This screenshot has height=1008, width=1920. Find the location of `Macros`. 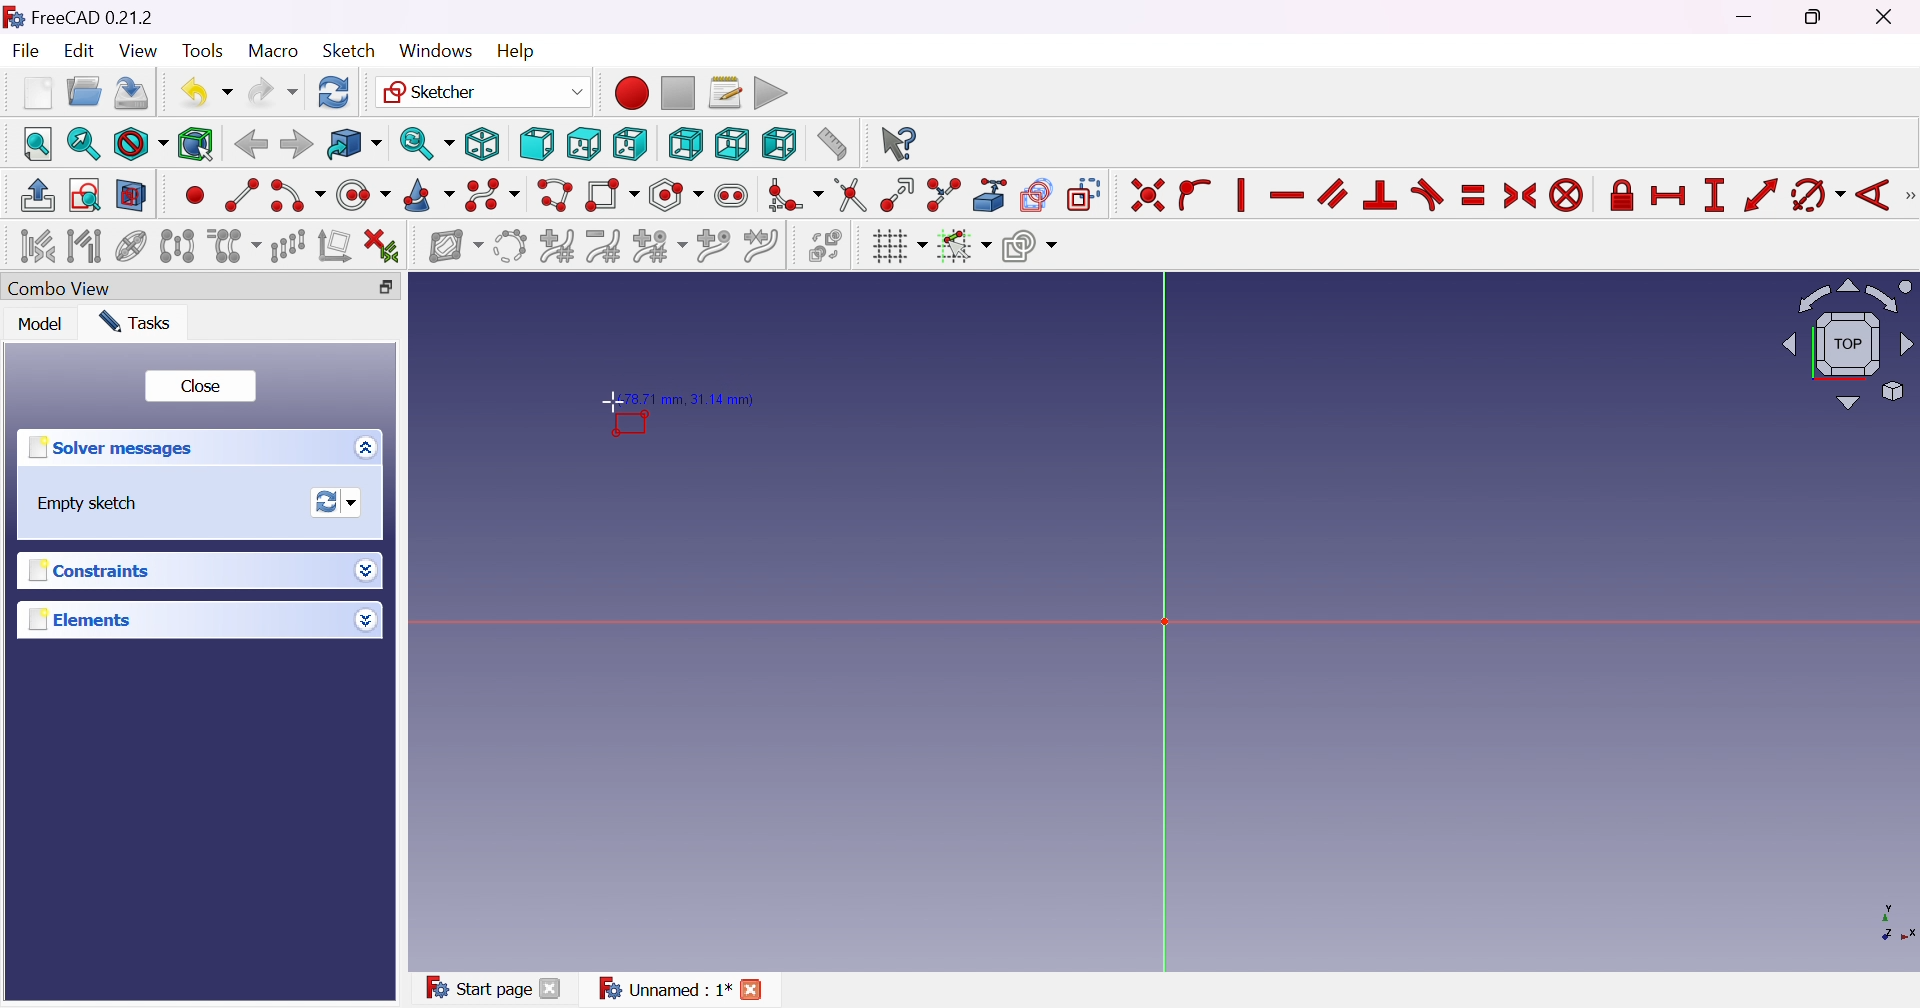

Macros is located at coordinates (725, 92).